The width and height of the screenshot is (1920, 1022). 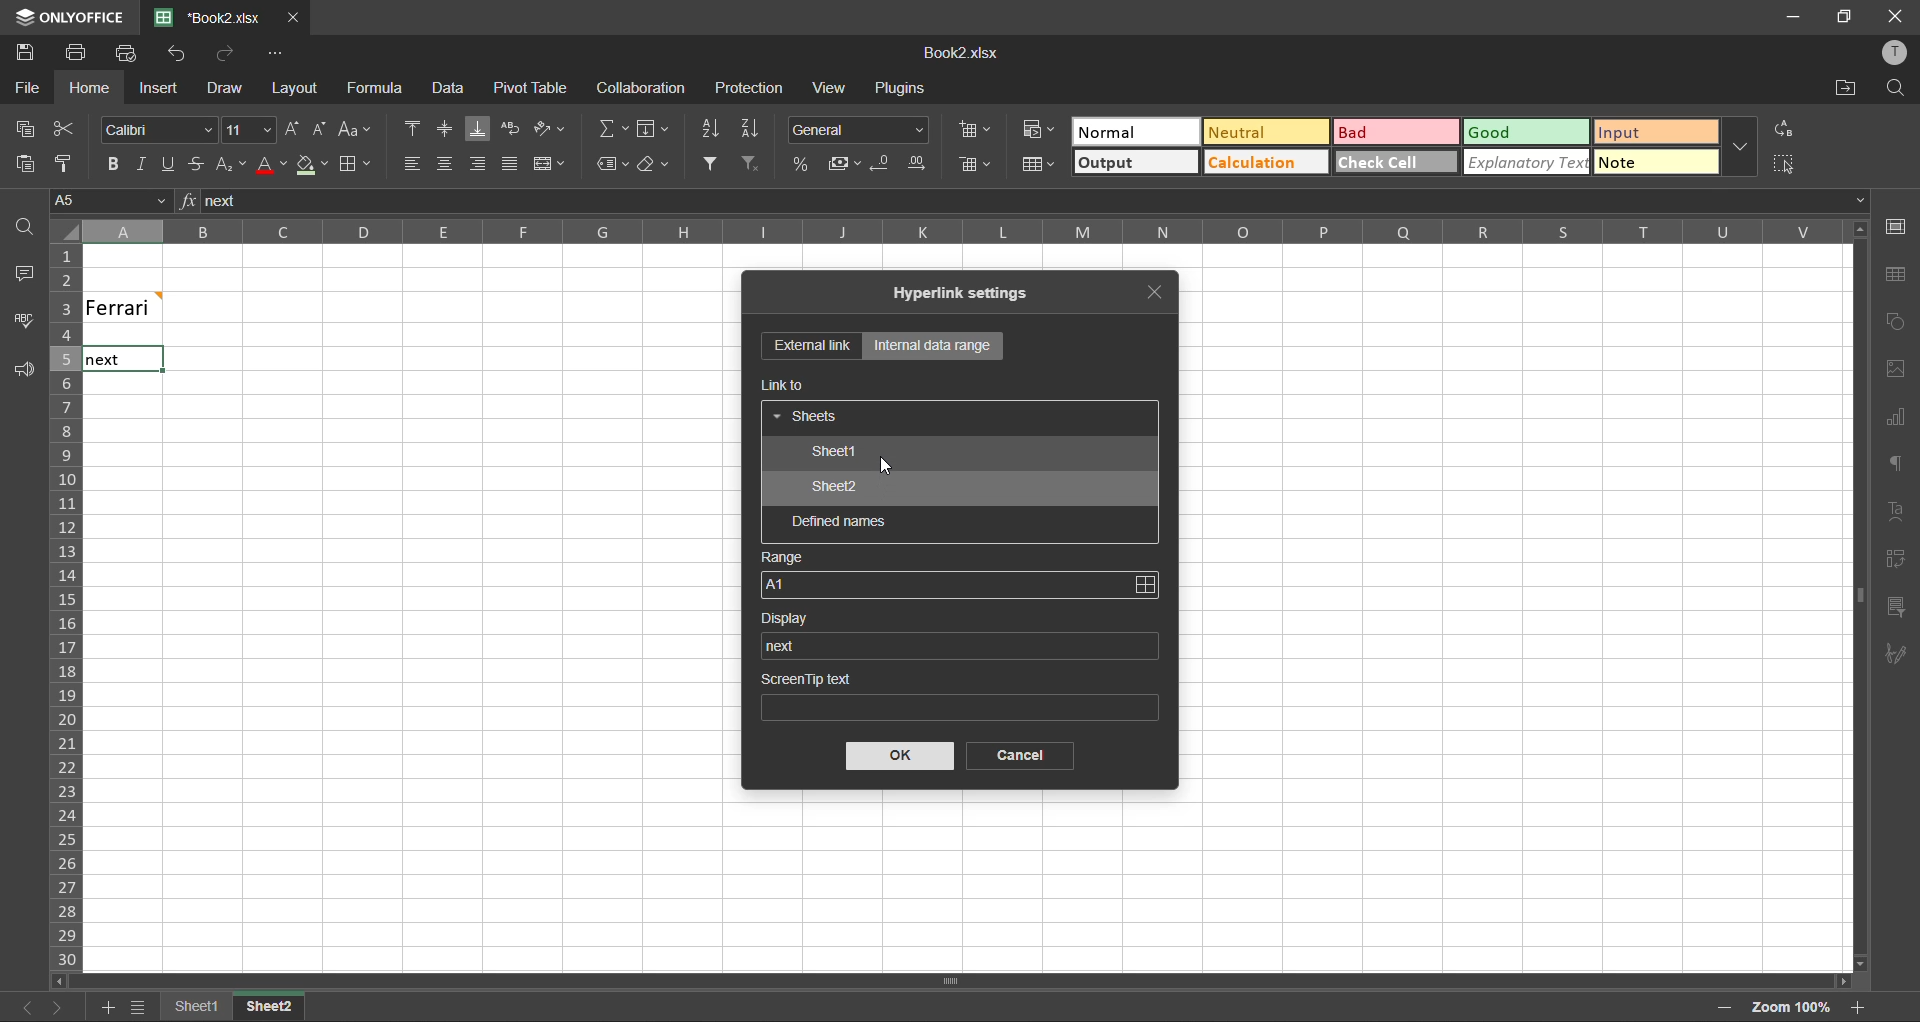 I want to click on wrap text, so click(x=510, y=128).